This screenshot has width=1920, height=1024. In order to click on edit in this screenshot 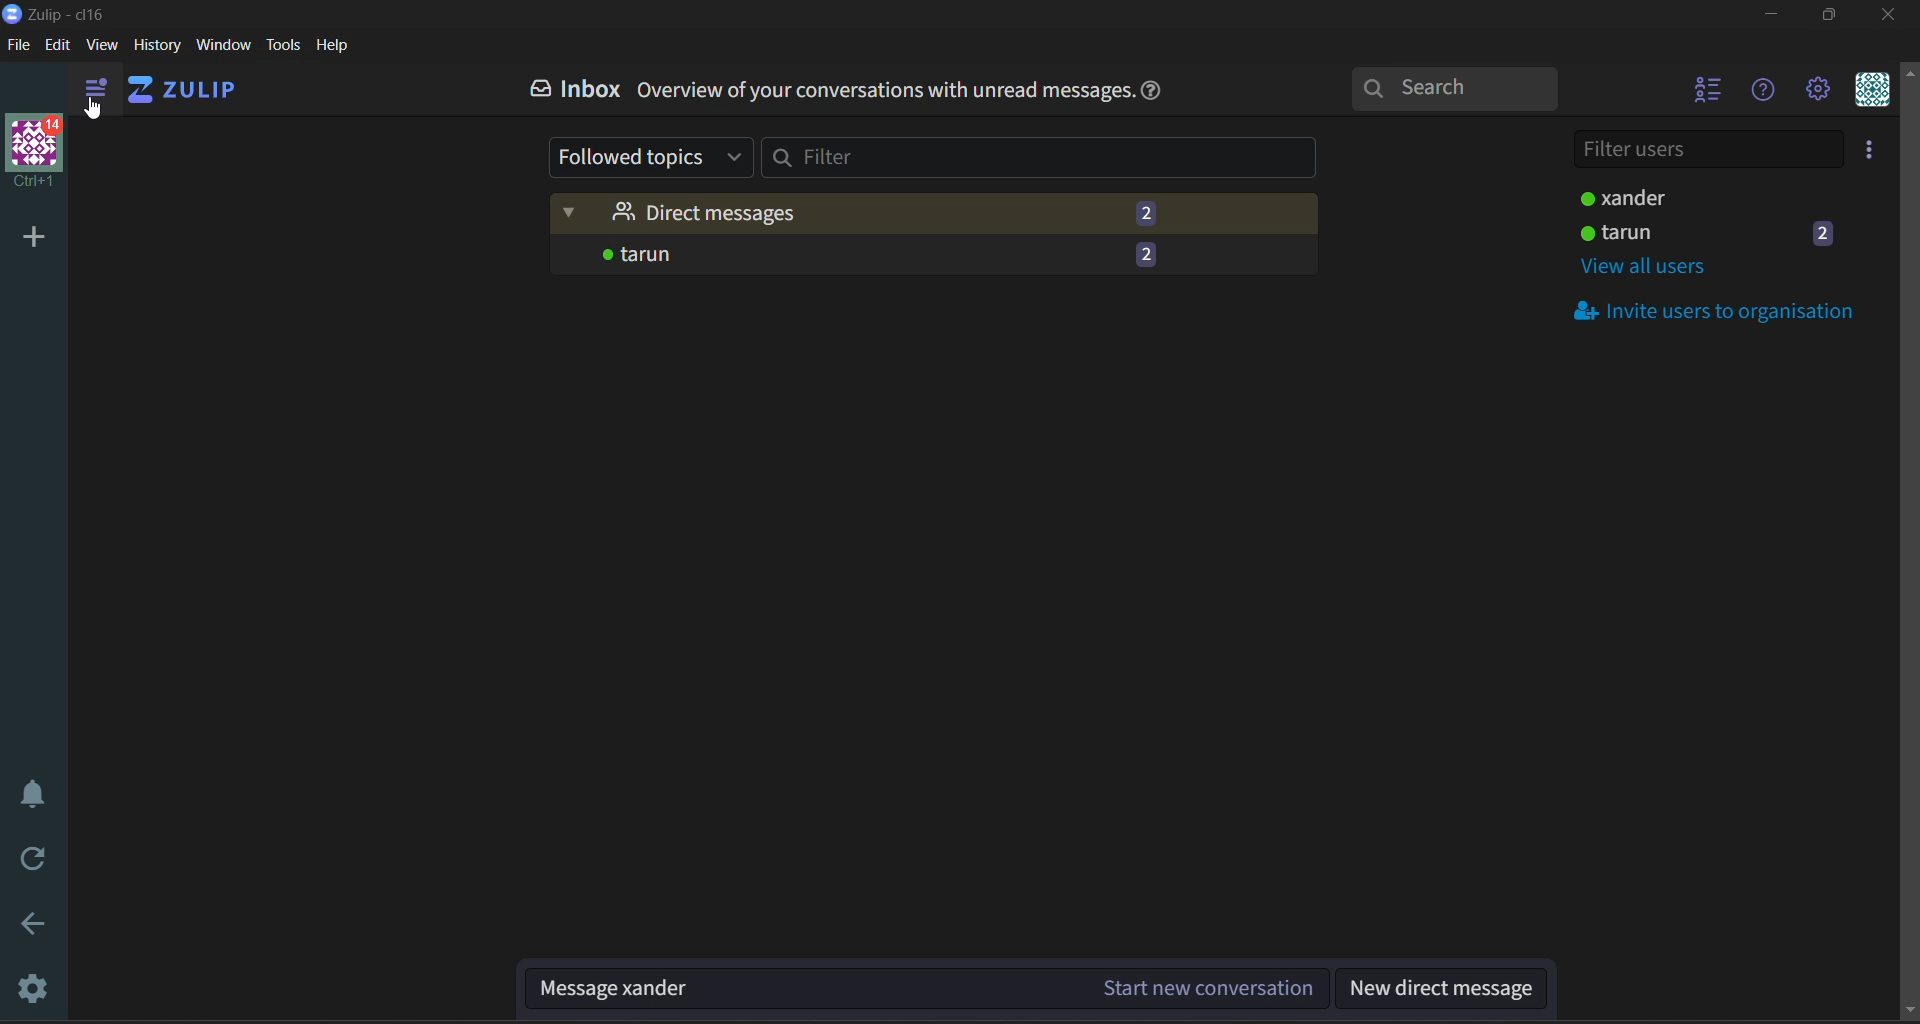, I will do `click(59, 46)`.